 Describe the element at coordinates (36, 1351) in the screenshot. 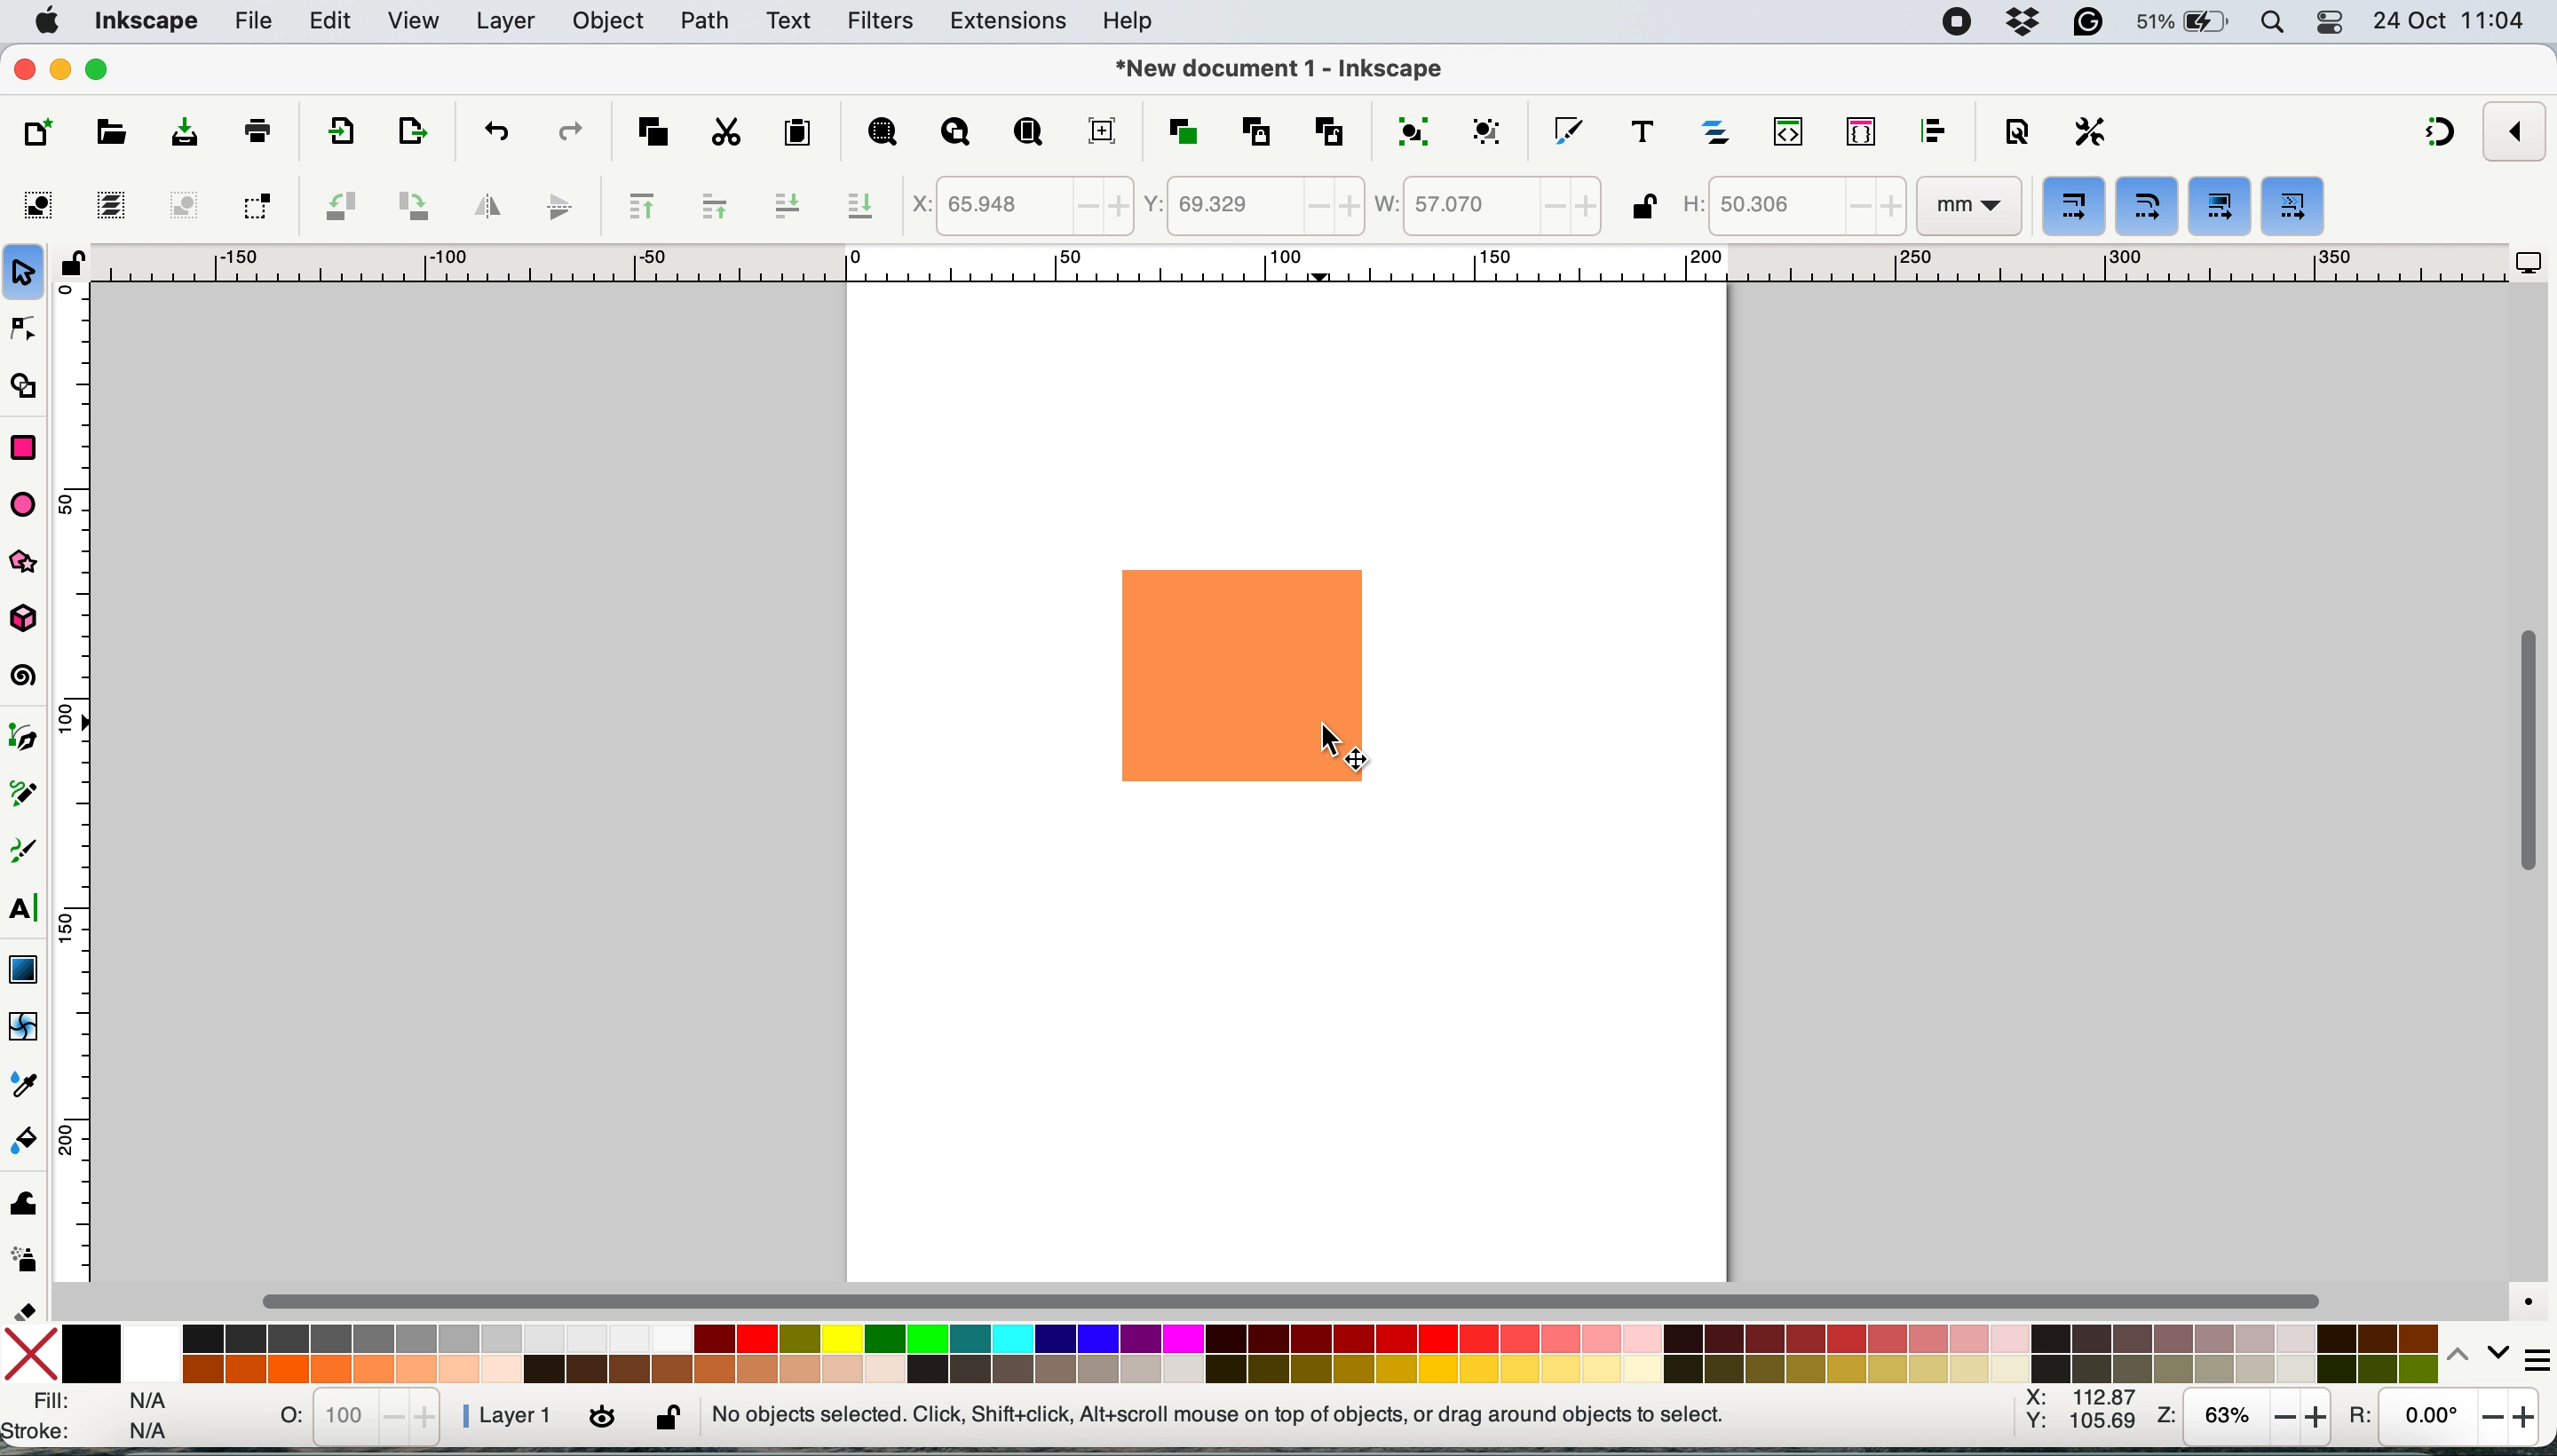

I see `no fill` at that location.